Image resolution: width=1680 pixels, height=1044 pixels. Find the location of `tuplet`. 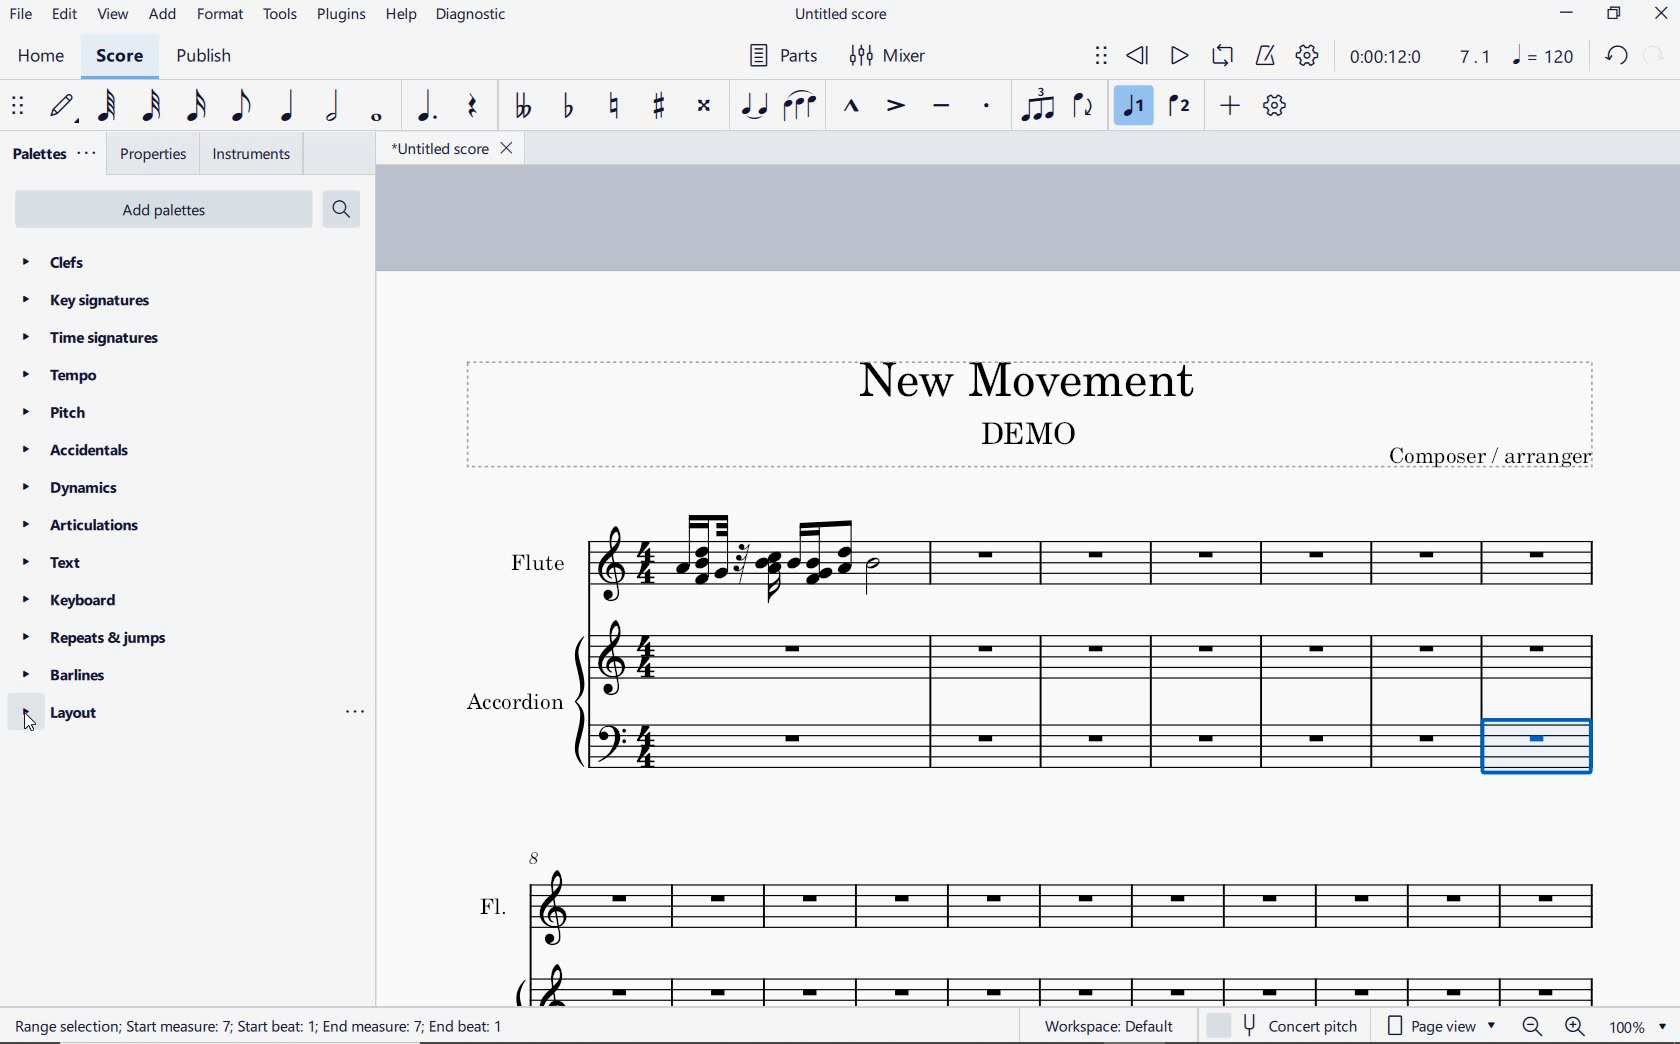

tuplet is located at coordinates (1034, 105).